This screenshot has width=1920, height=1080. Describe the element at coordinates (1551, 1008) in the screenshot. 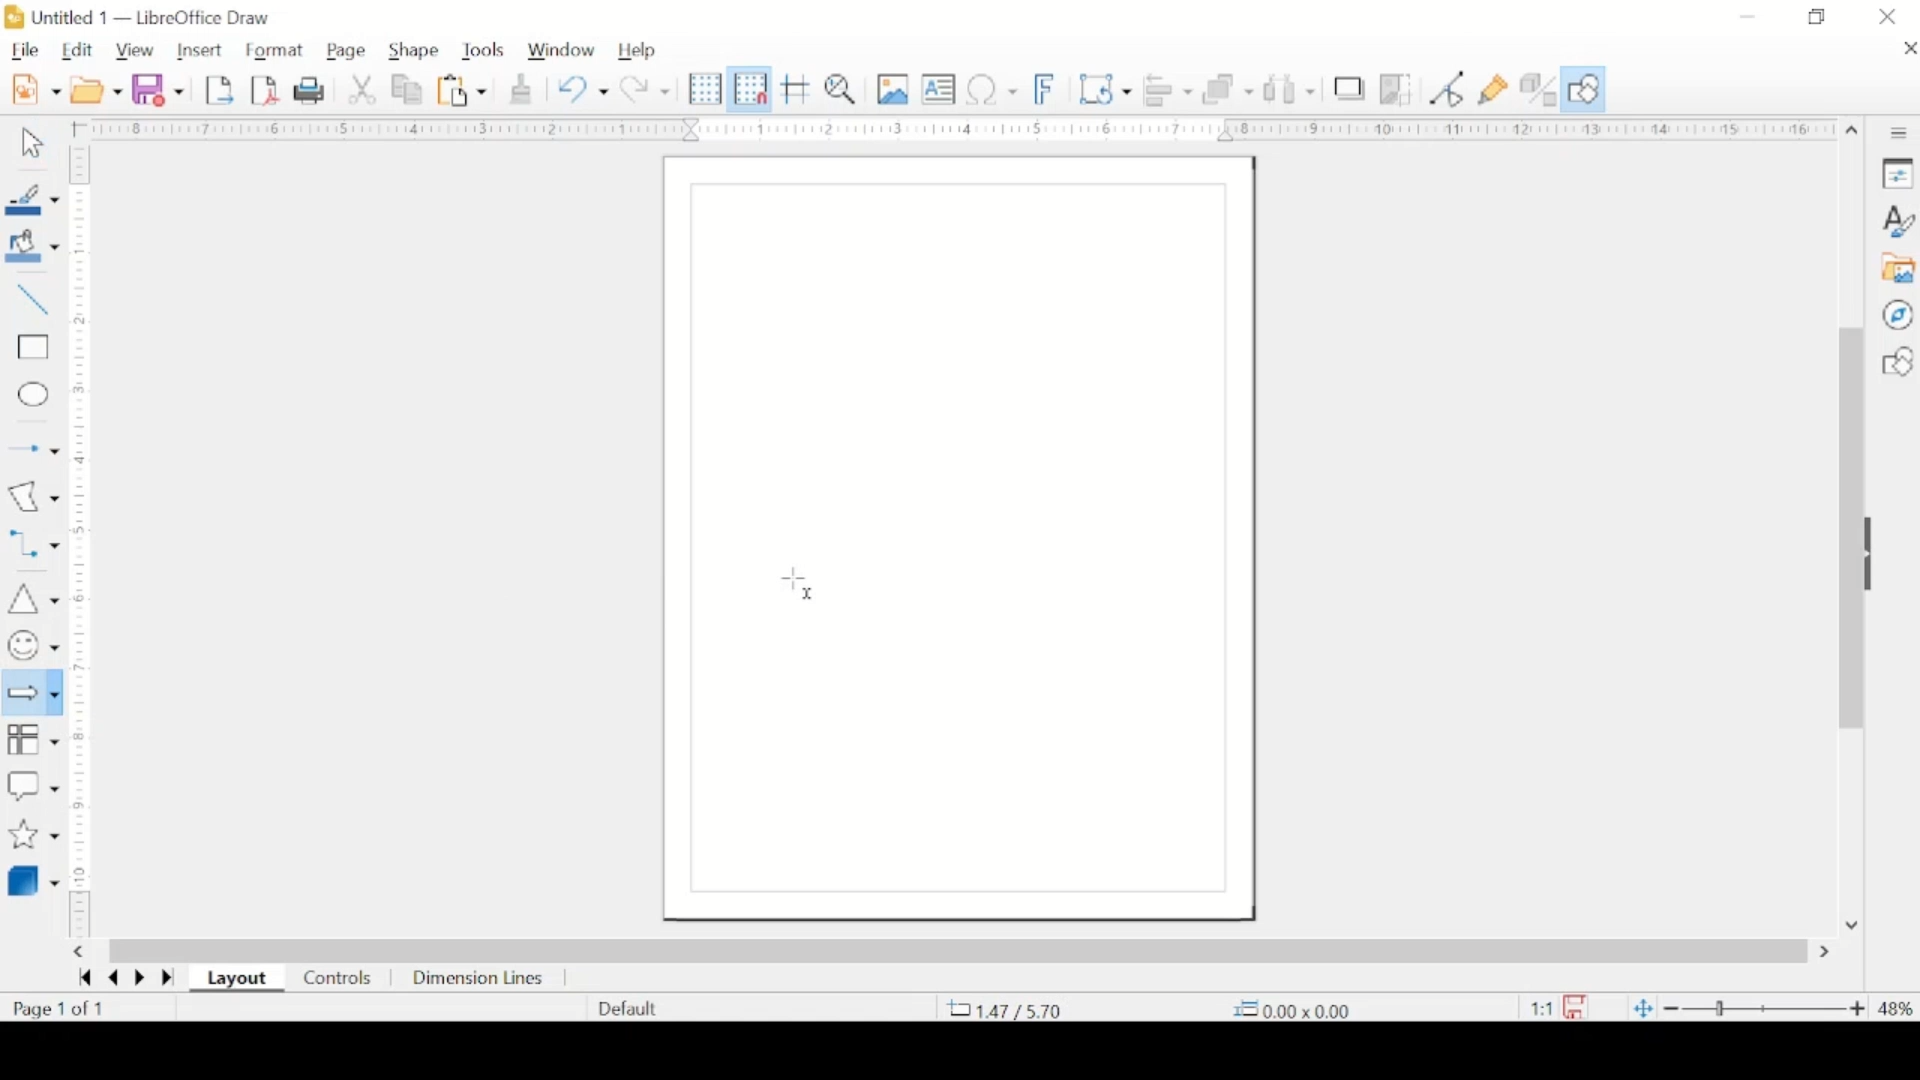

I see `this document has been modified` at that location.